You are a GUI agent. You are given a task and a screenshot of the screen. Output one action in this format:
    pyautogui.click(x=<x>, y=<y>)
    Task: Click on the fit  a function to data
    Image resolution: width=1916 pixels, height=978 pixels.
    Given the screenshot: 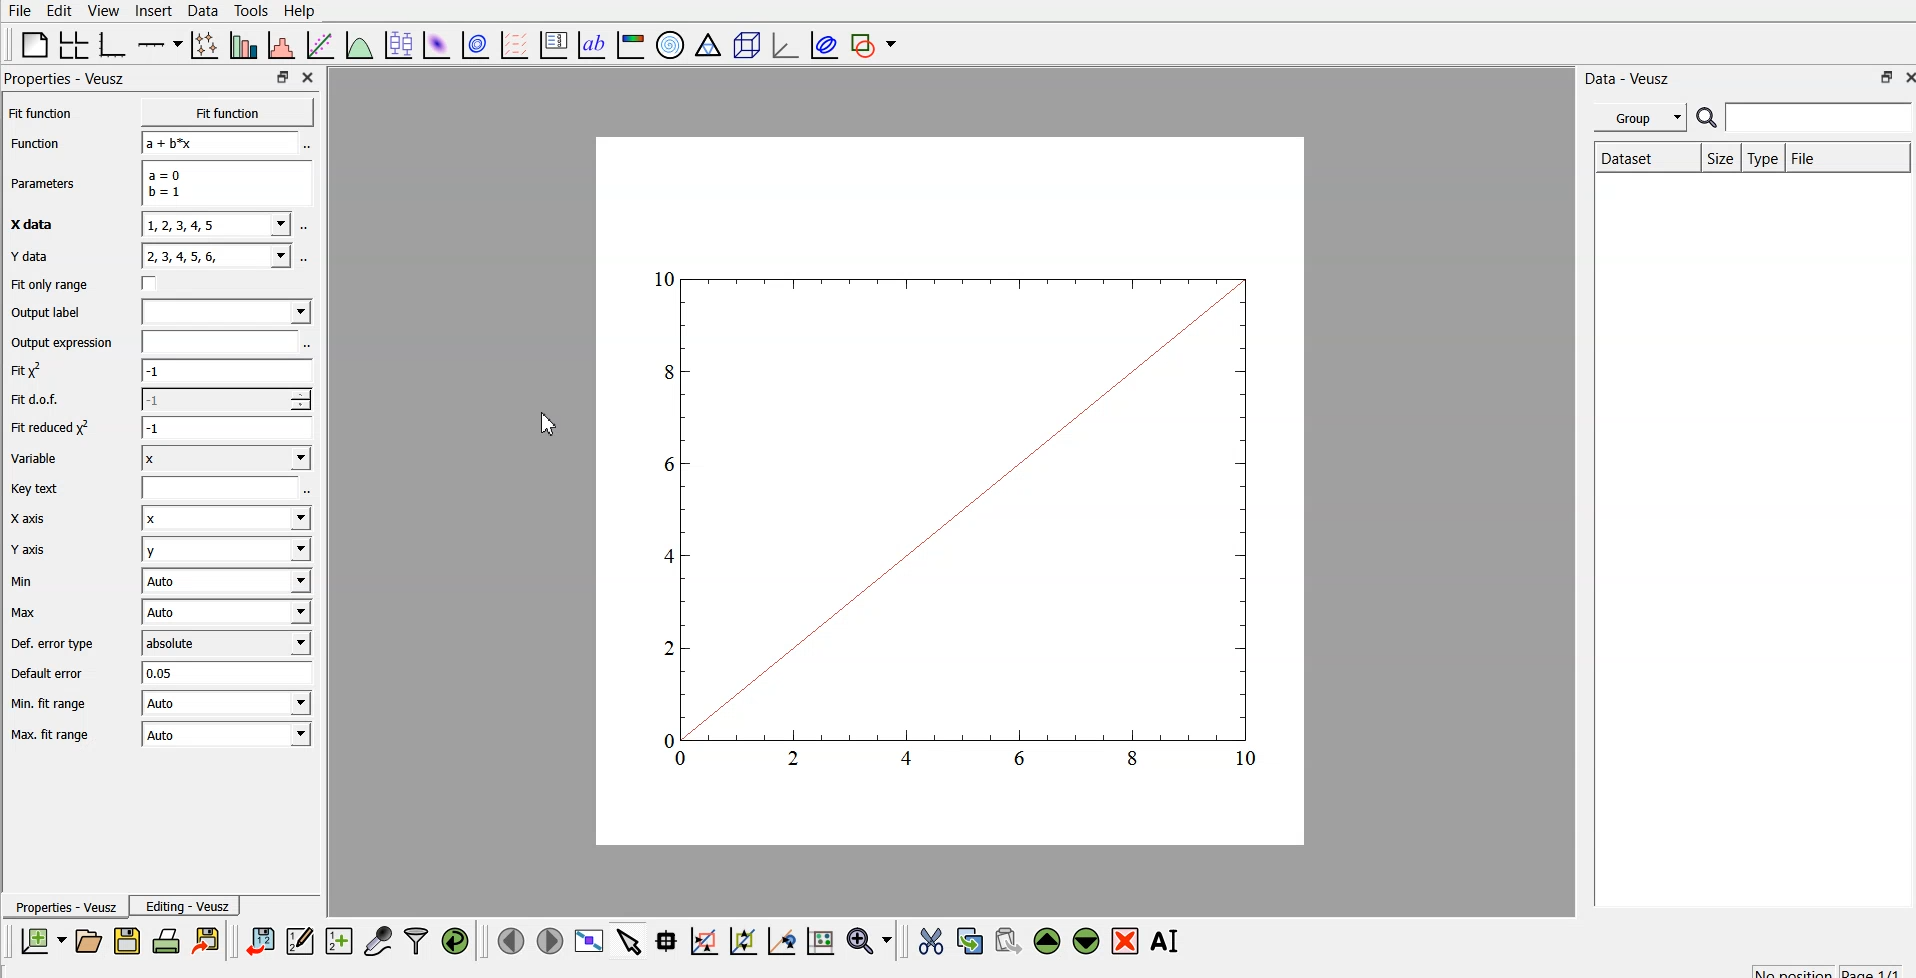 What is the action you would take?
    pyautogui.click(x=319, y=48)
    